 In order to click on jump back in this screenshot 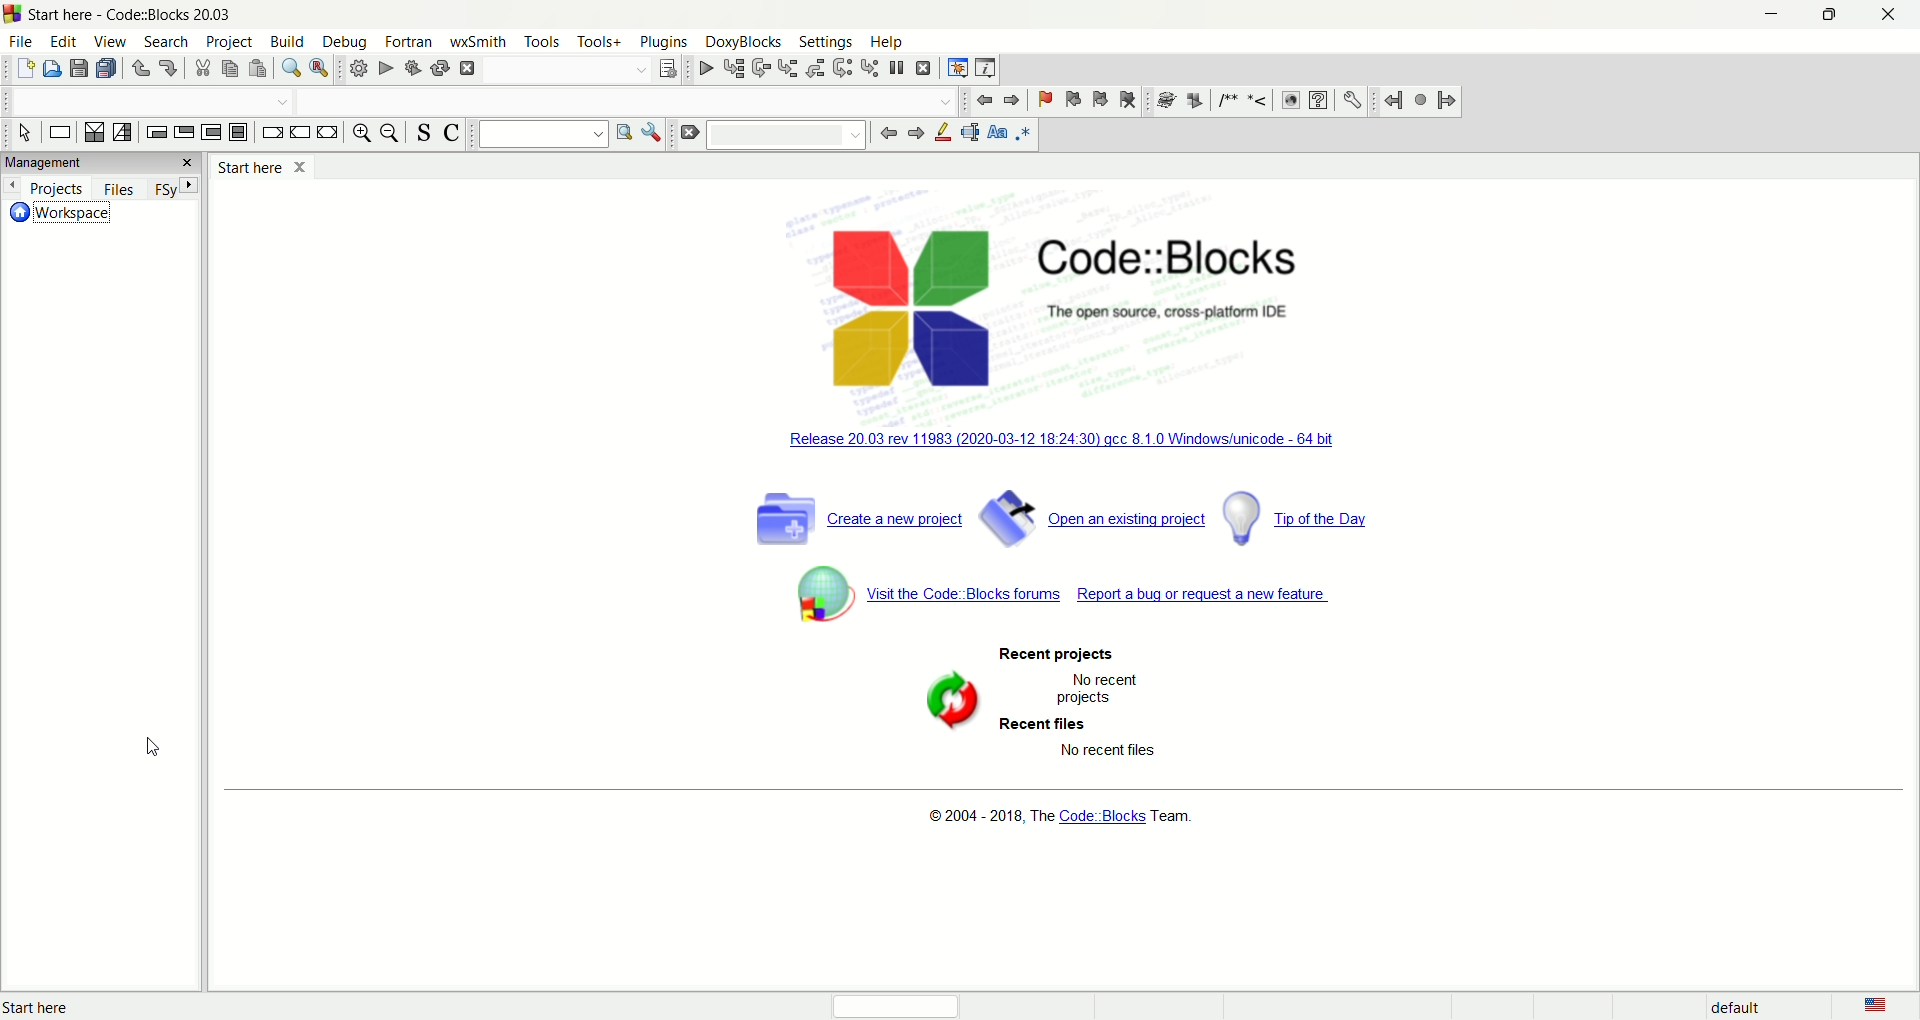, I will do `click(1393, 101)`.